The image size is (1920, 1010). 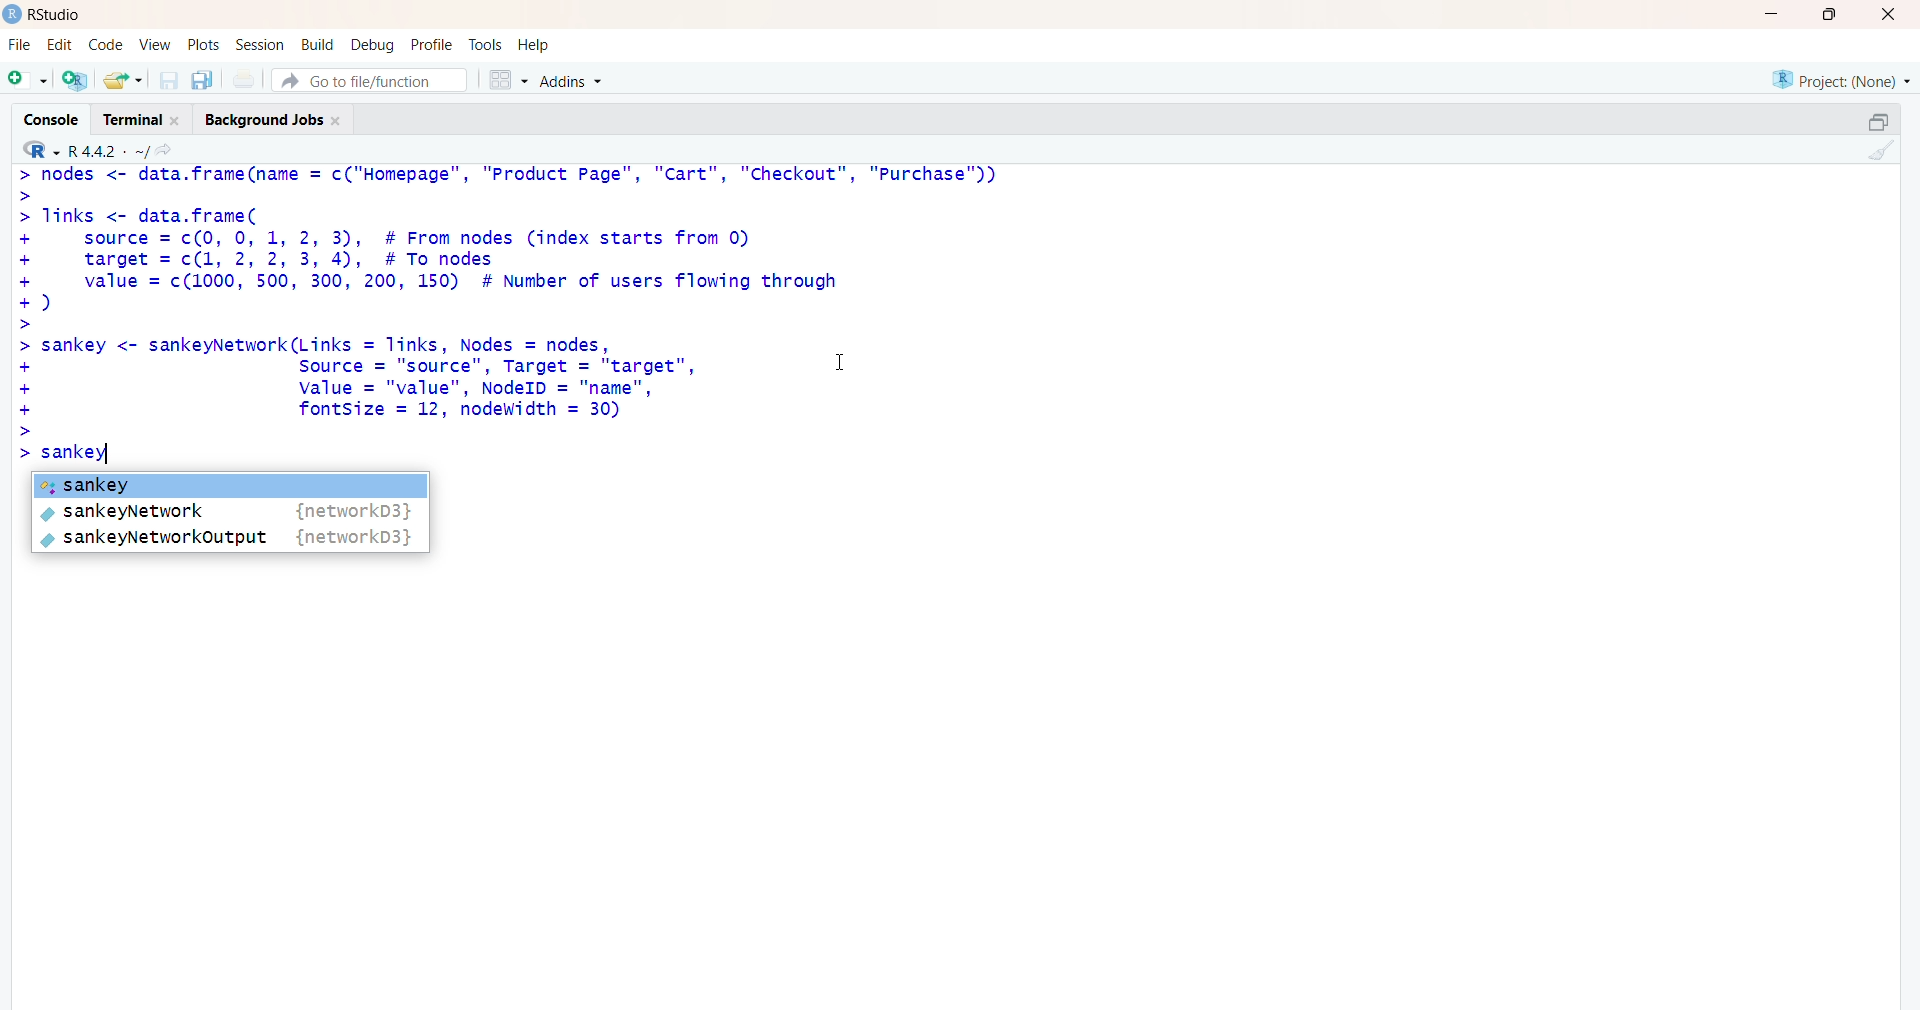 I want to click on edit, so click(x=58, y=45).